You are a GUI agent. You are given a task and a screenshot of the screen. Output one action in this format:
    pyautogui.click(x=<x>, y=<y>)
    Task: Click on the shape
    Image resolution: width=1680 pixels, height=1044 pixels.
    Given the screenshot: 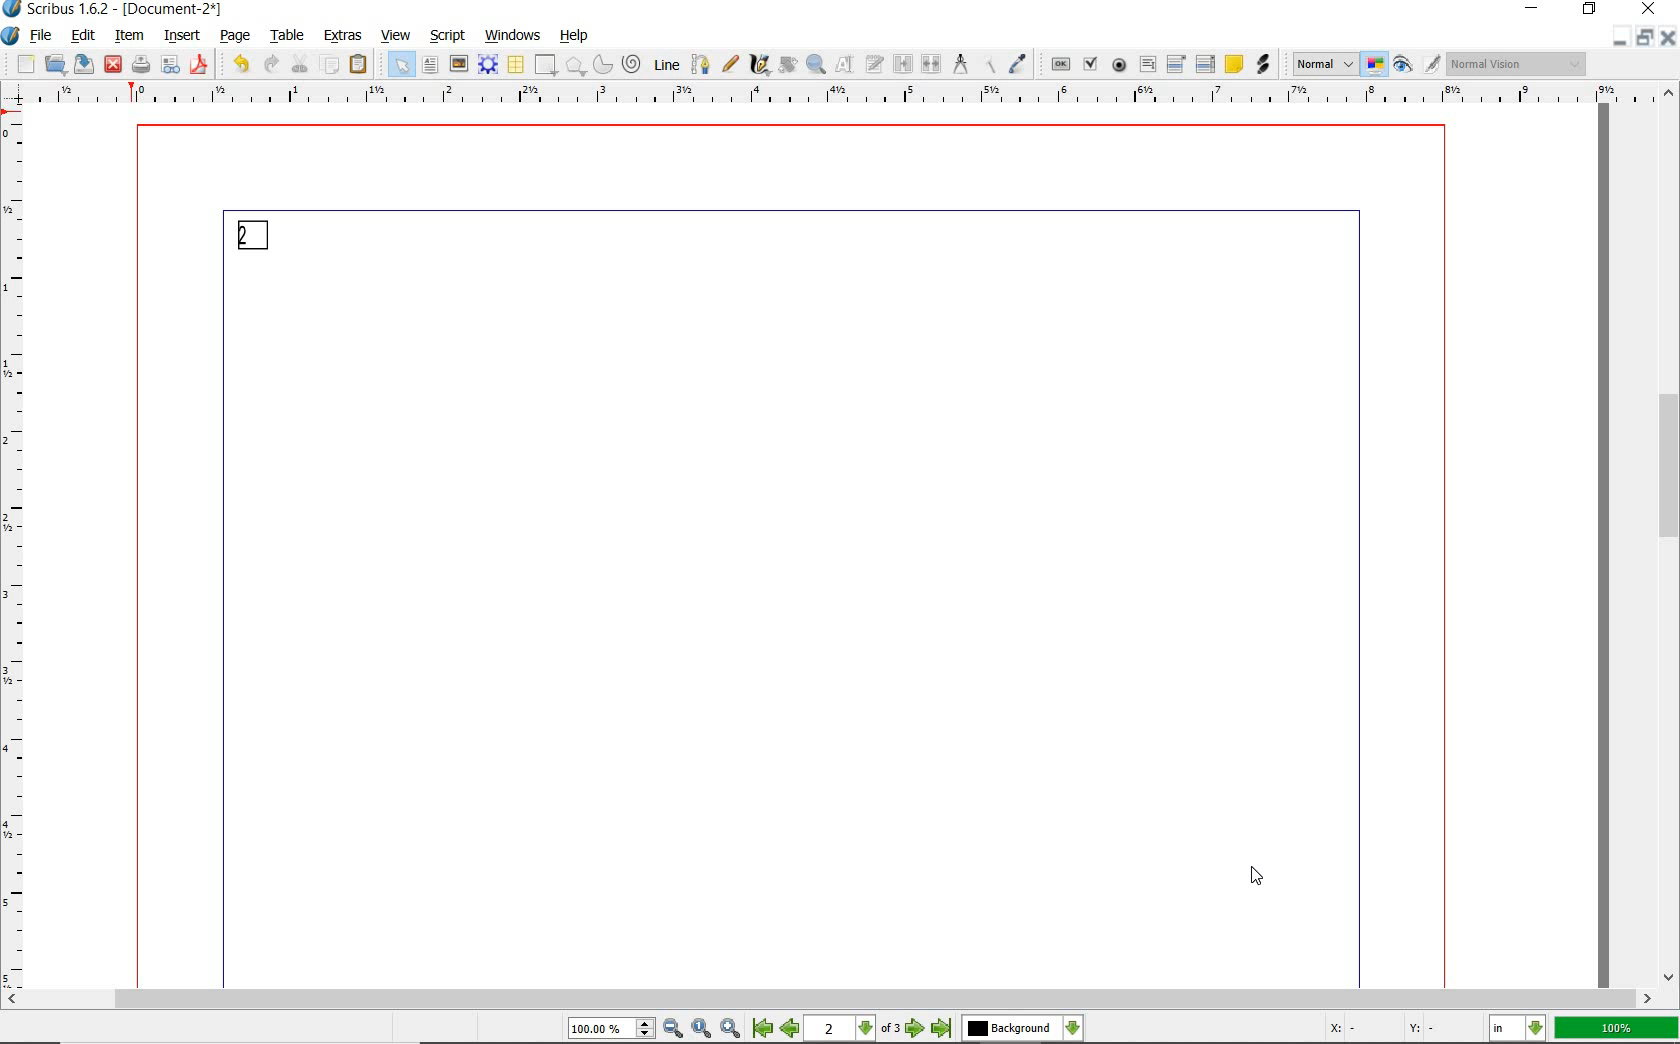 What is the action you would take?
    pyautogui.click(x=544, y=66)
    